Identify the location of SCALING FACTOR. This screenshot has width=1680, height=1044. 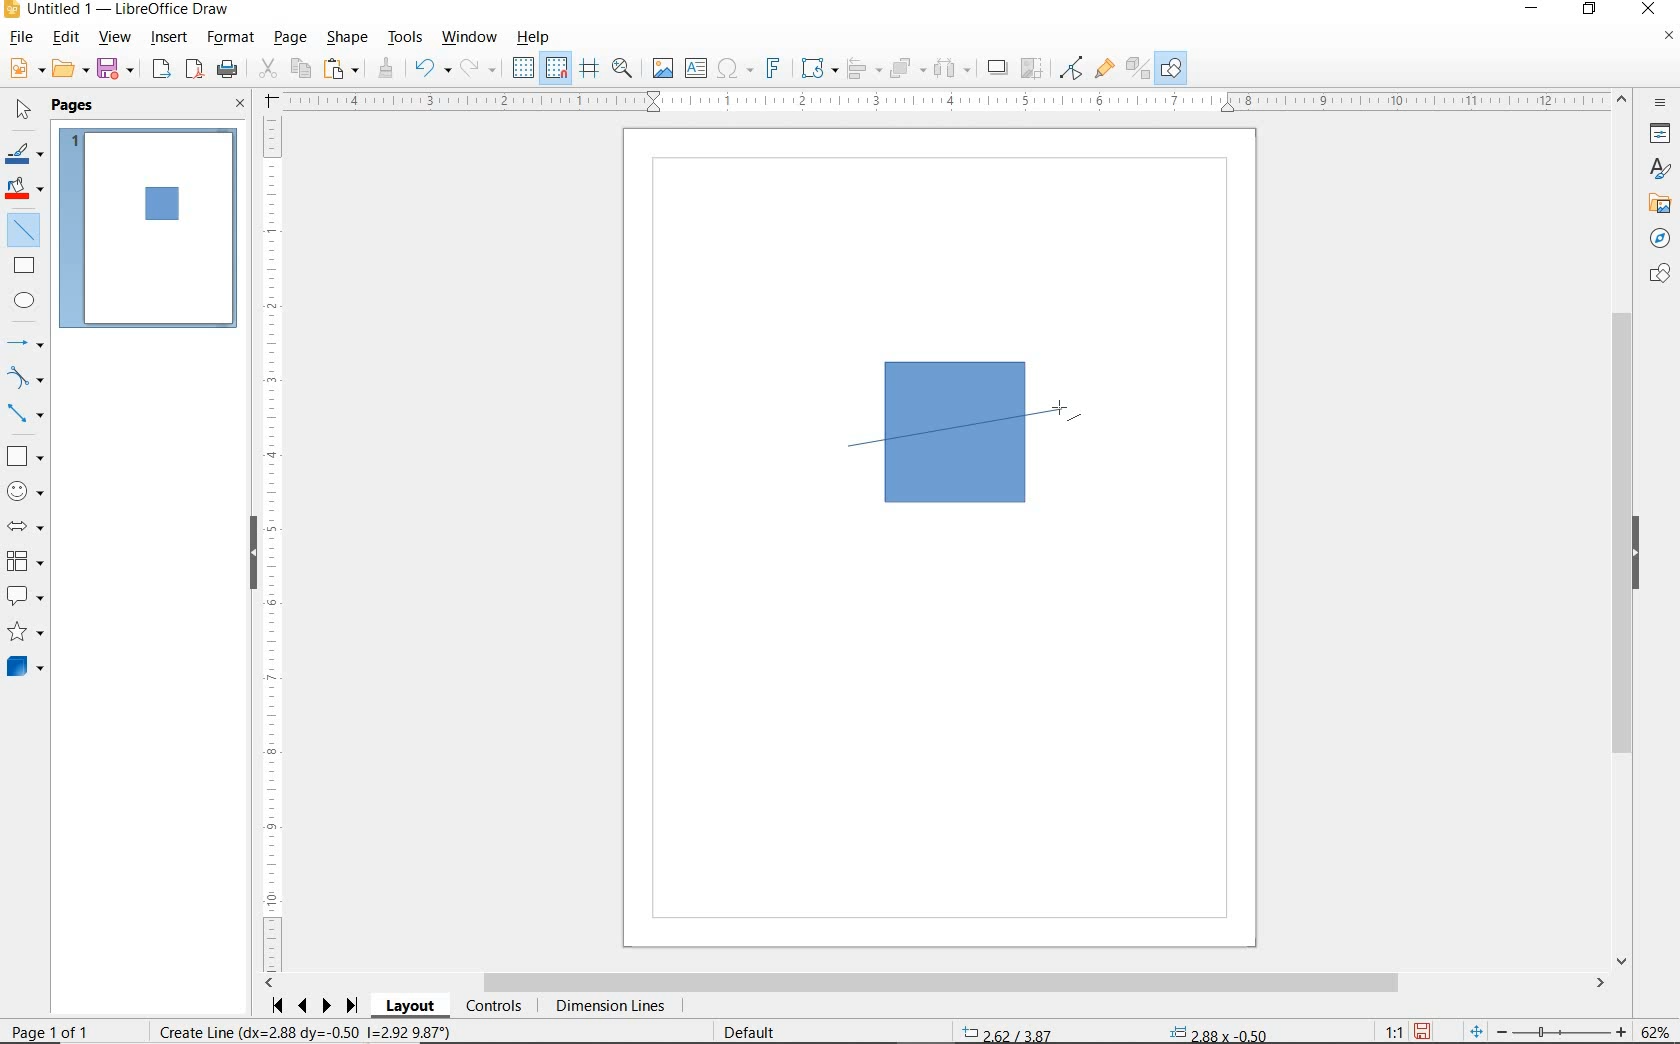
(1386, 1027).